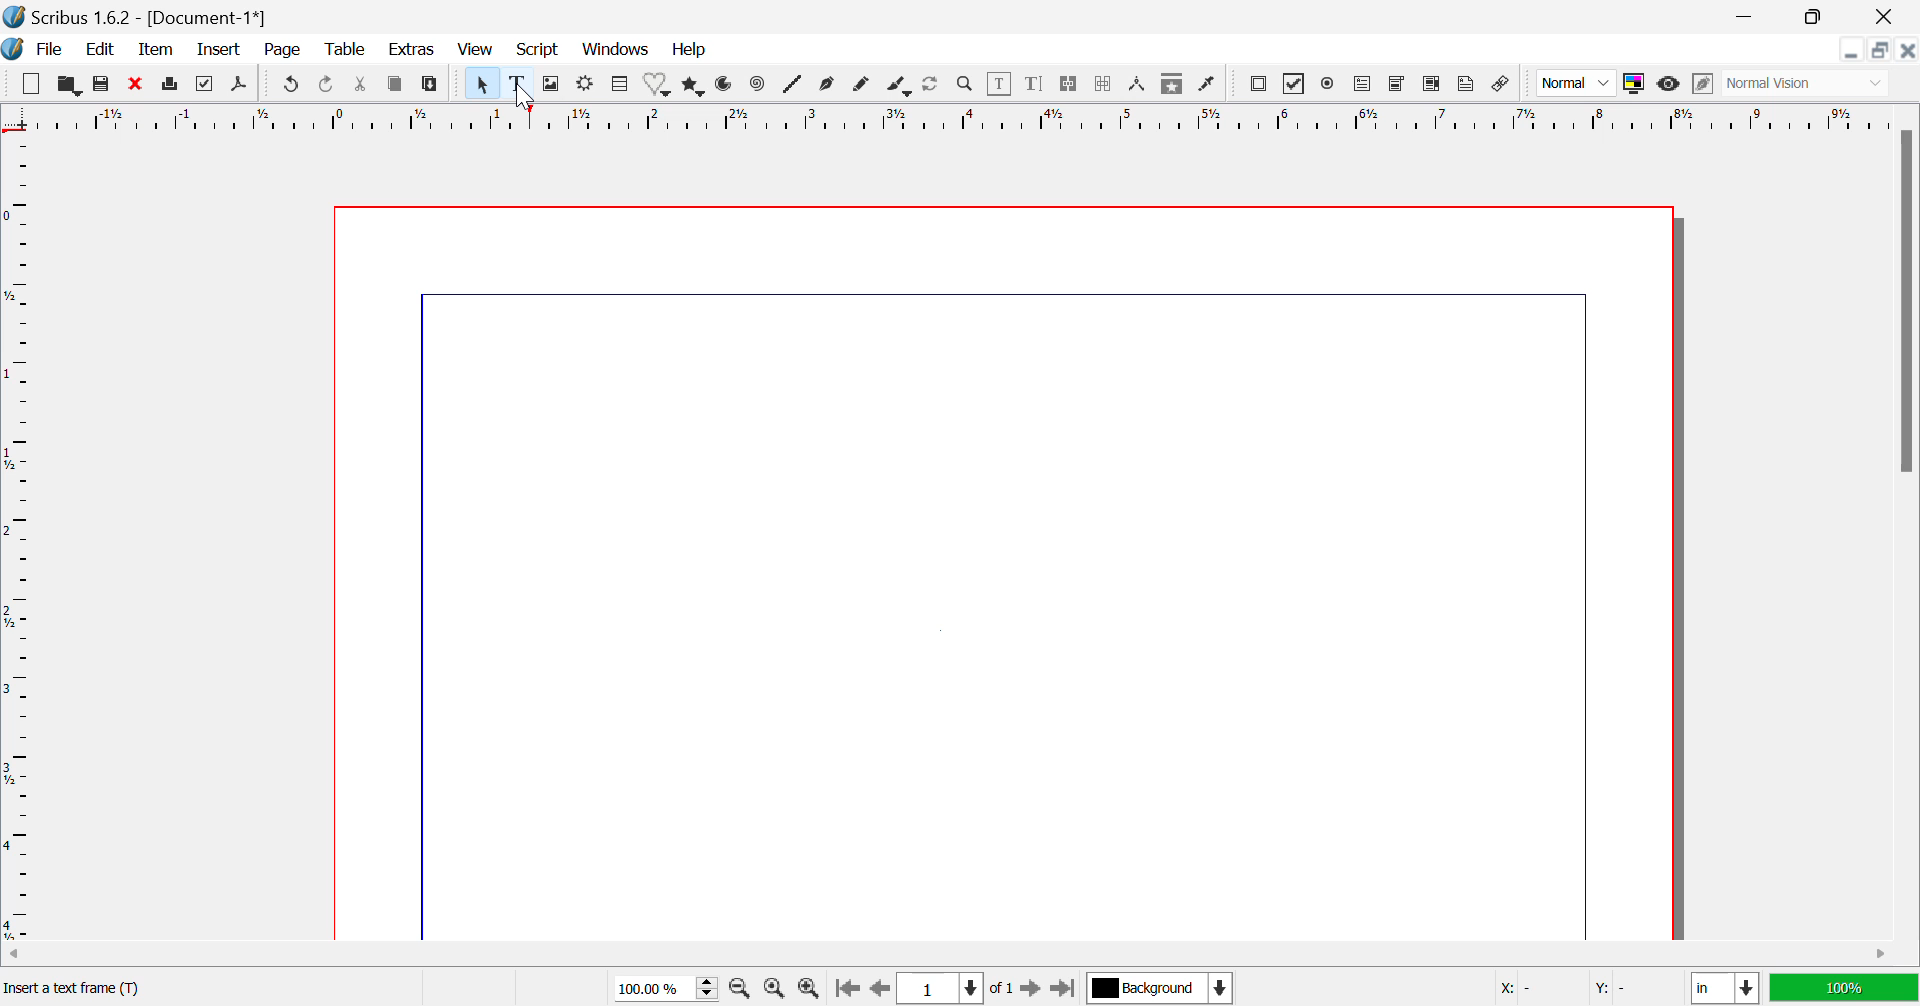 The height and width of the screenshot is (1006, 1920). What do you see at coordinates (1295, 83) in the screenshot?
I see `PDF checkbox` at bounding box center [1295, 83].